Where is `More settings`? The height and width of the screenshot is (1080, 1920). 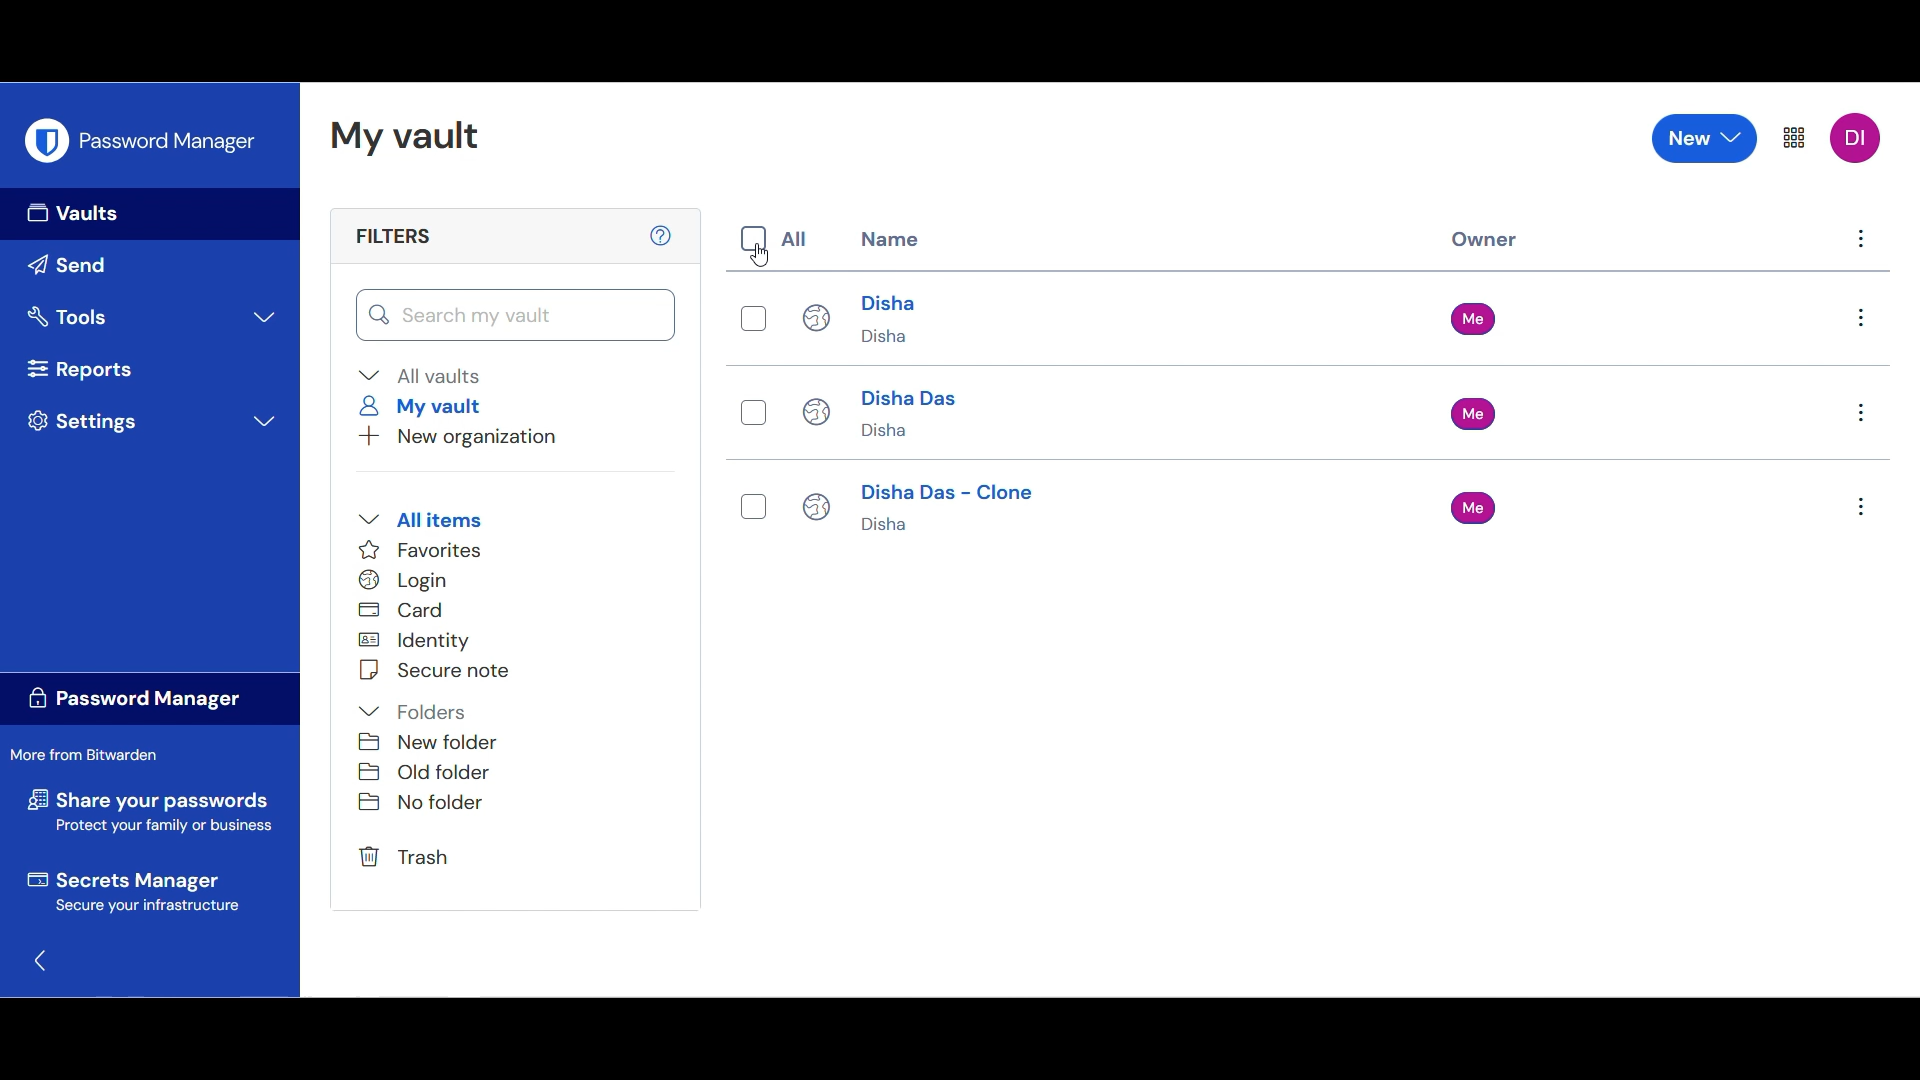 More settings is located at coordinates (1794, 138).